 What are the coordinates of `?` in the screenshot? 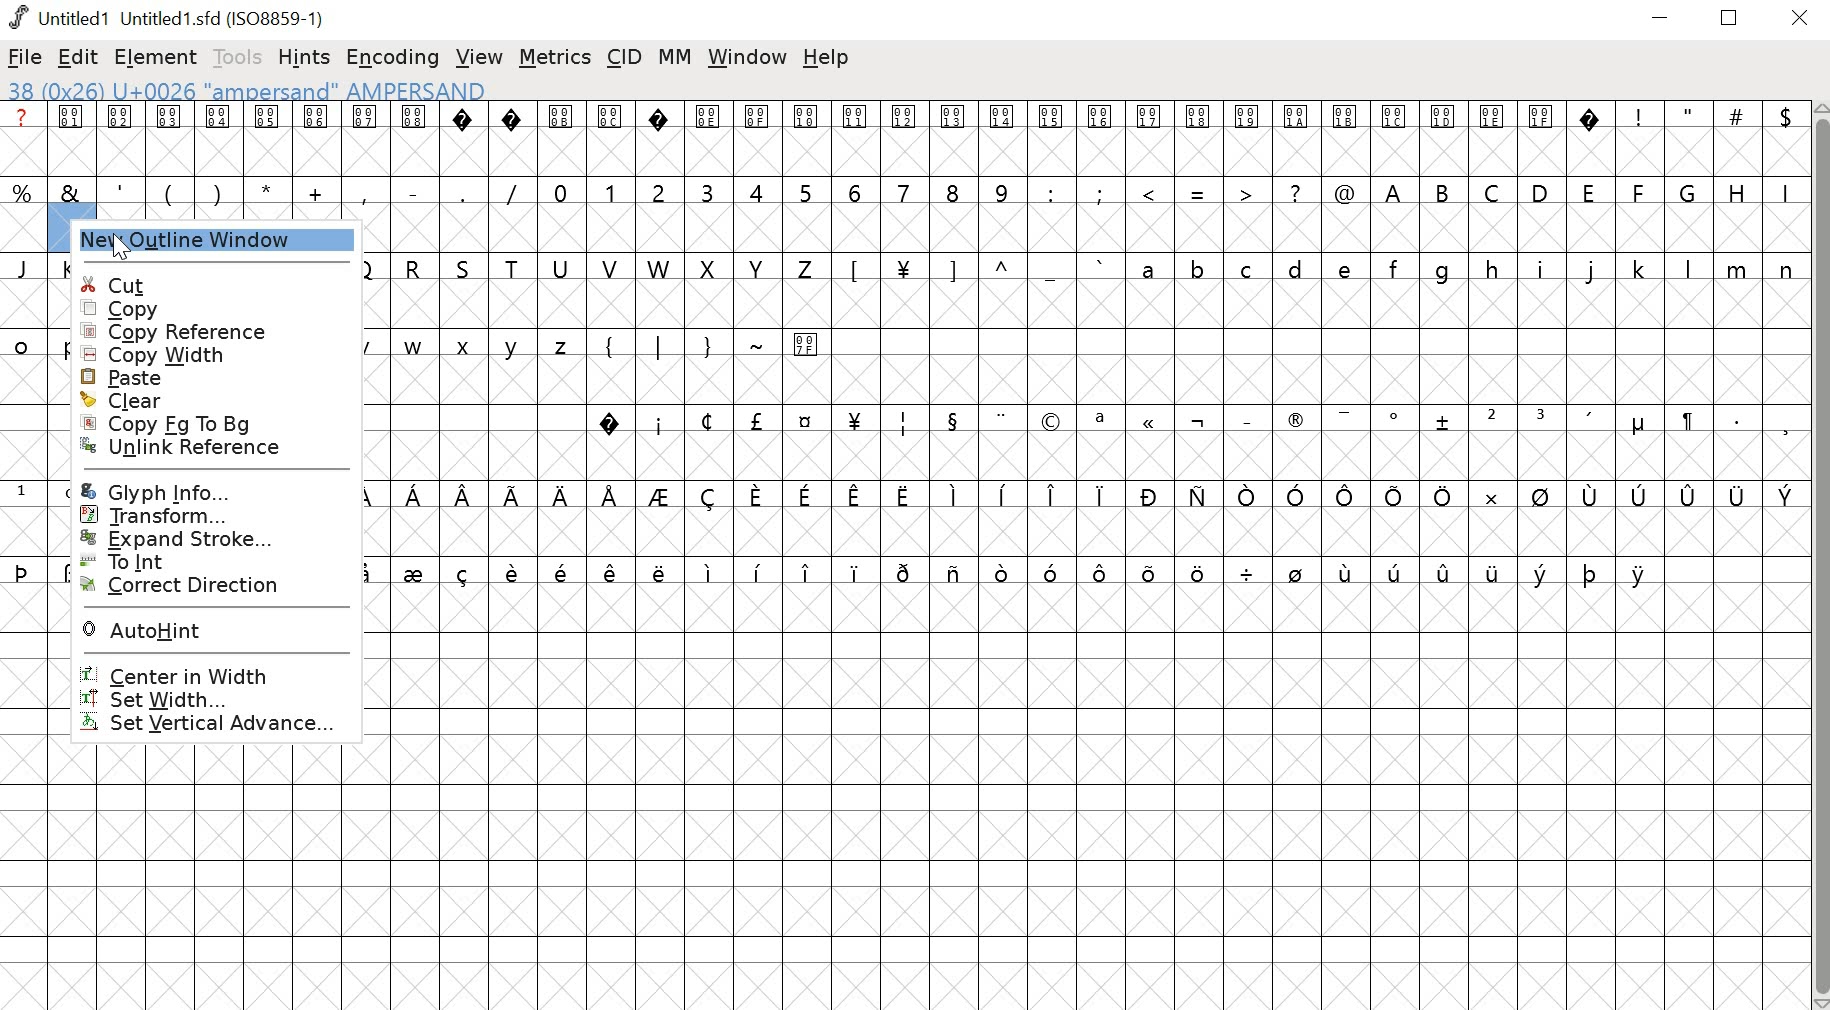 It's located at (1297, 191).